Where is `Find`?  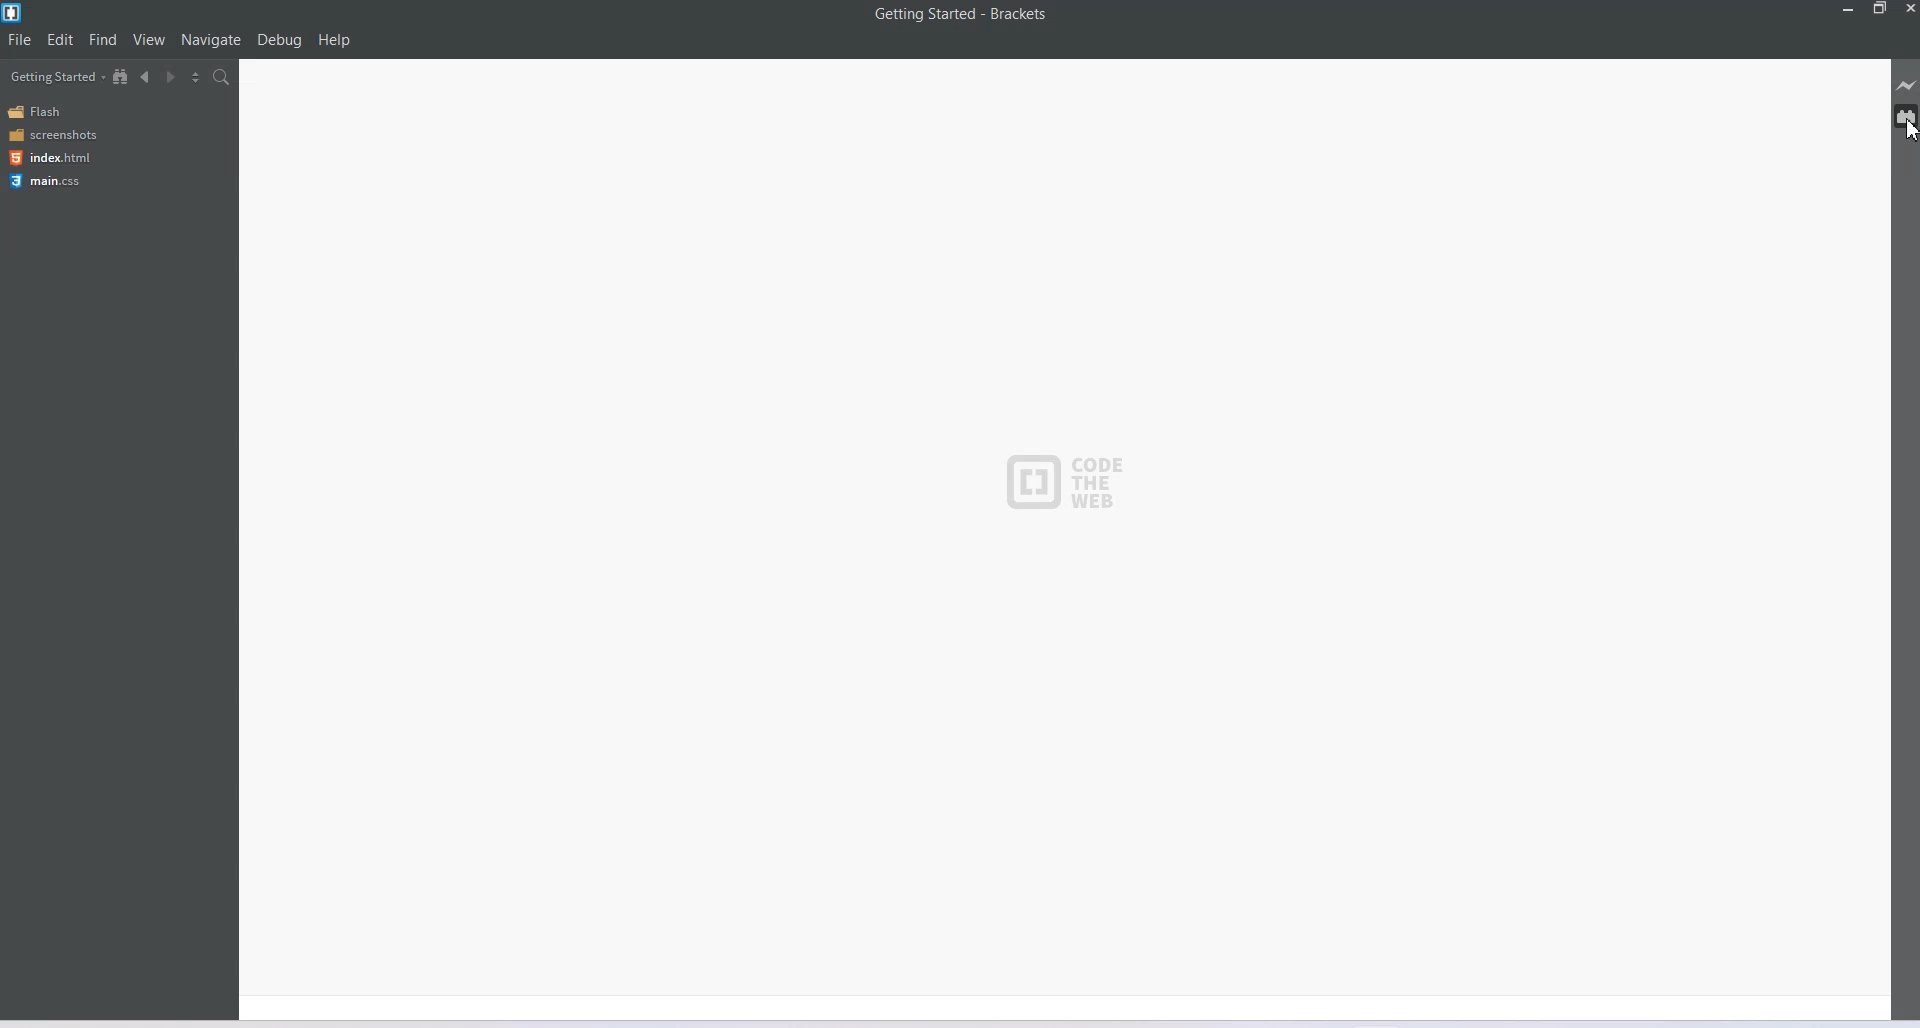
Find is located at coordinates (104, 38).